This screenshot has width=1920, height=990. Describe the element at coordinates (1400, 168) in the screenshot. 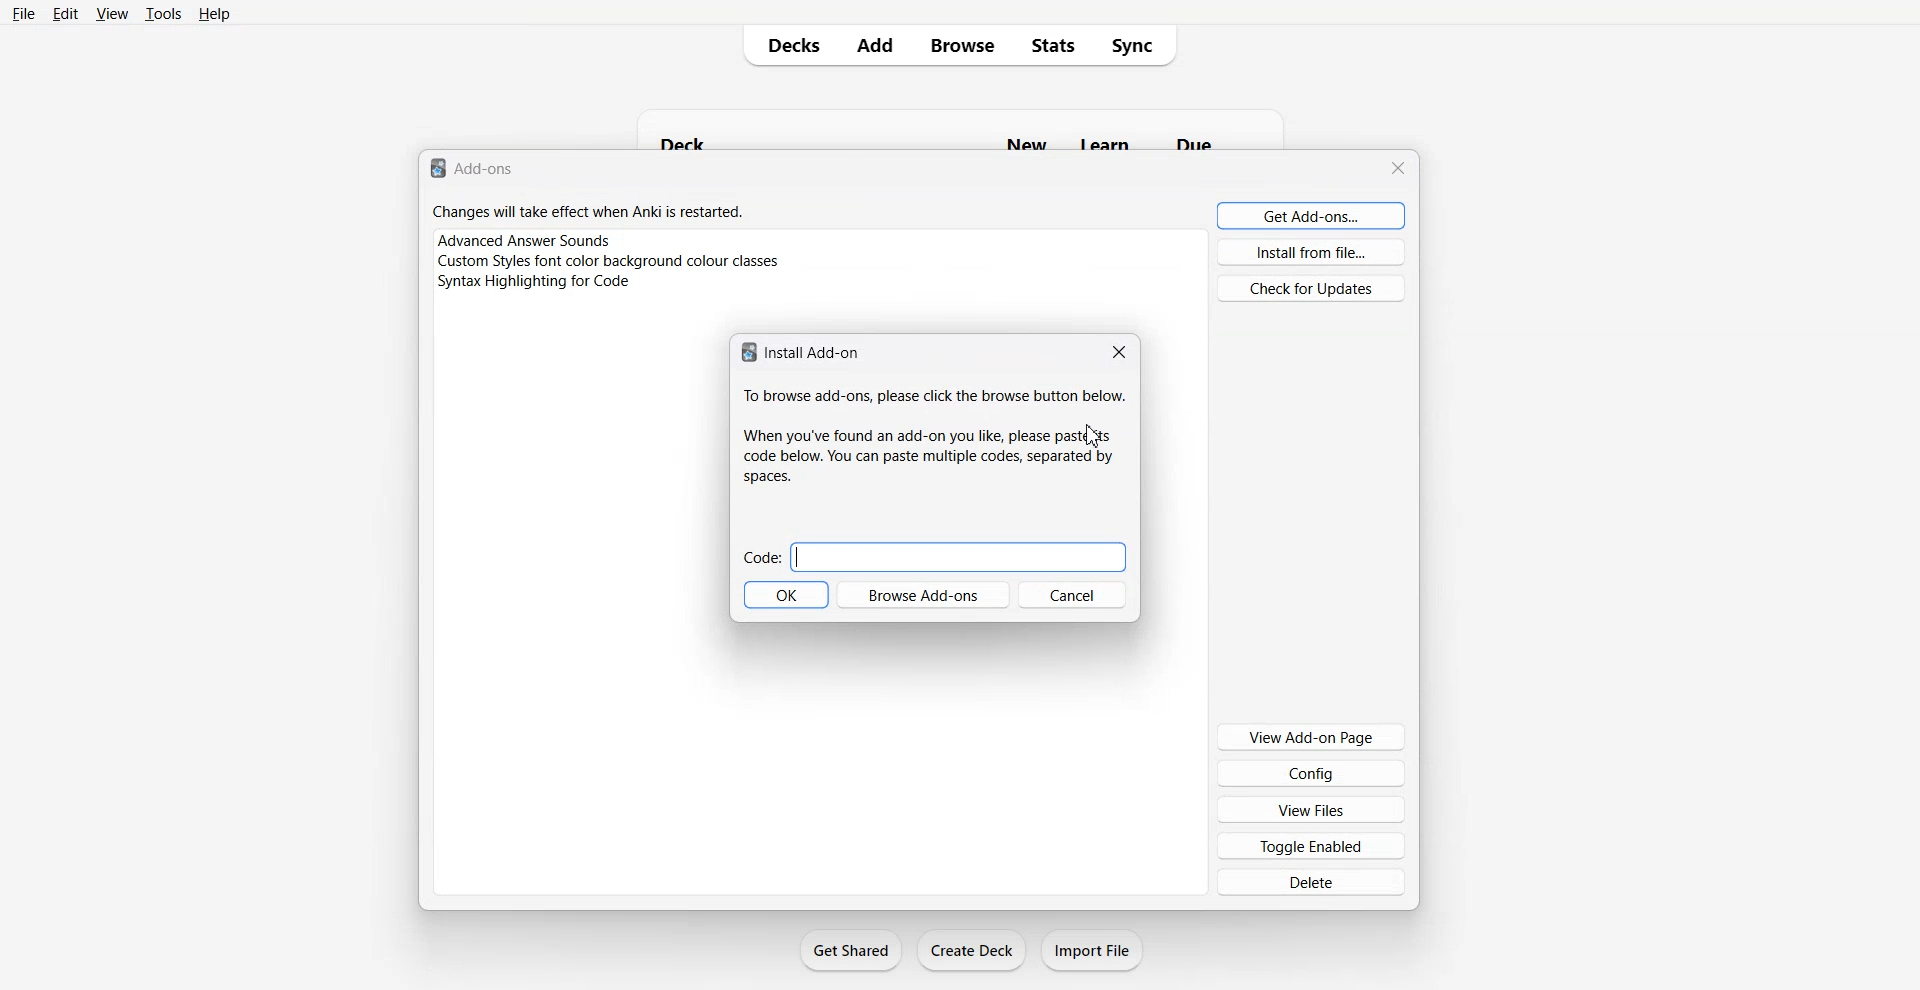

I see `Close` at that location.